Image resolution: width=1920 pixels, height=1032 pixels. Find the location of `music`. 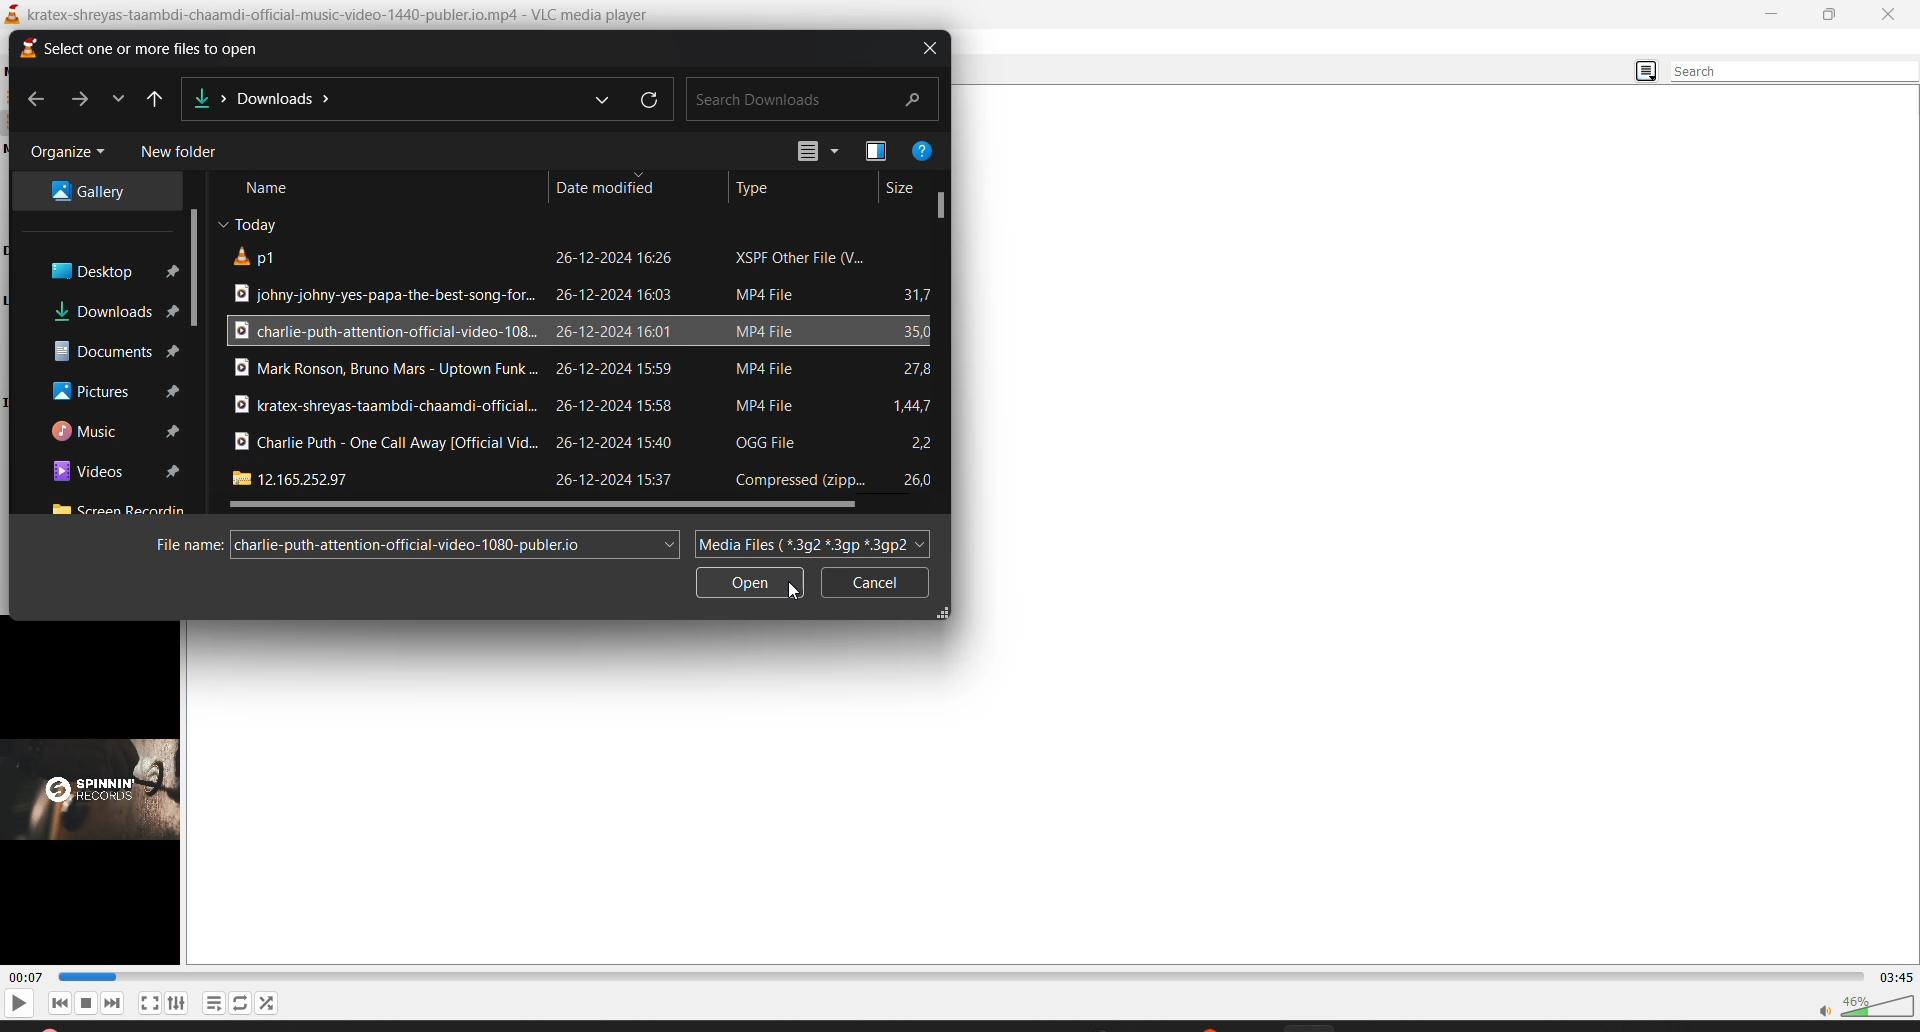

music is located at coordinates (115, 431).